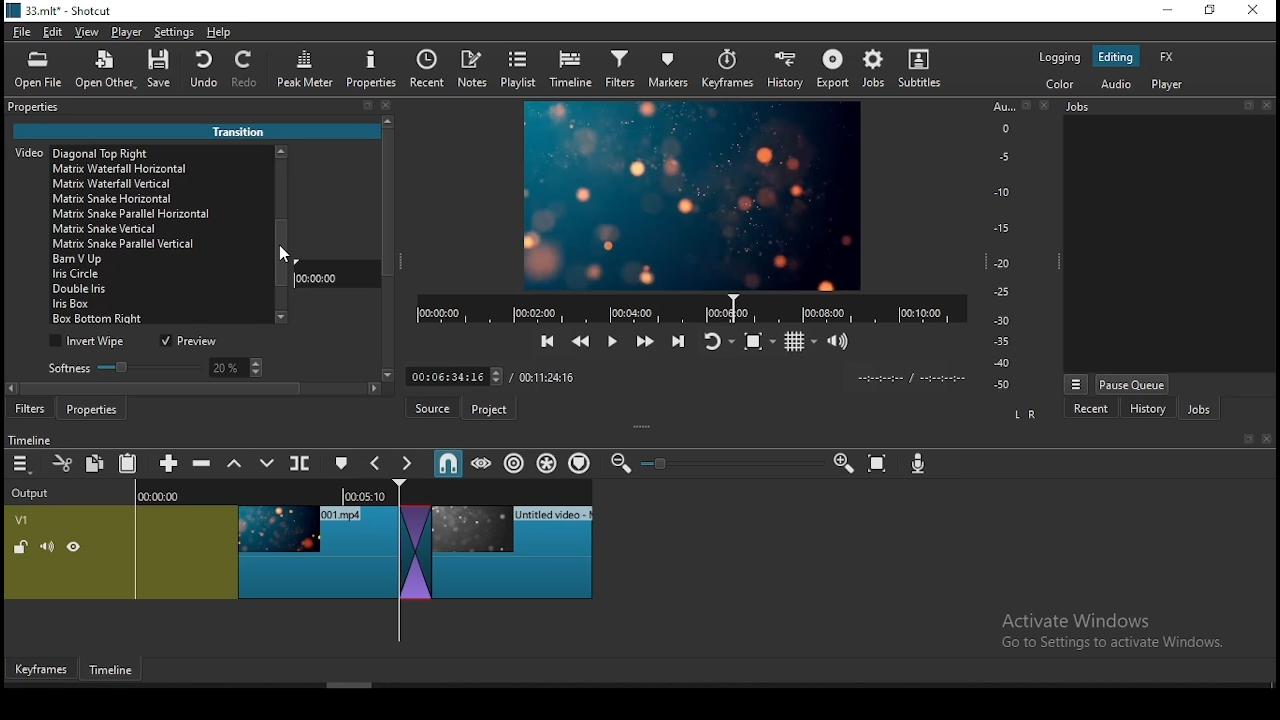 Image resolution: width=1280 pixels, height=720 pixels. What do you see at coordinates (408, 464) in the screenshot?
I see `next marker` at bounding box center [408, 464].